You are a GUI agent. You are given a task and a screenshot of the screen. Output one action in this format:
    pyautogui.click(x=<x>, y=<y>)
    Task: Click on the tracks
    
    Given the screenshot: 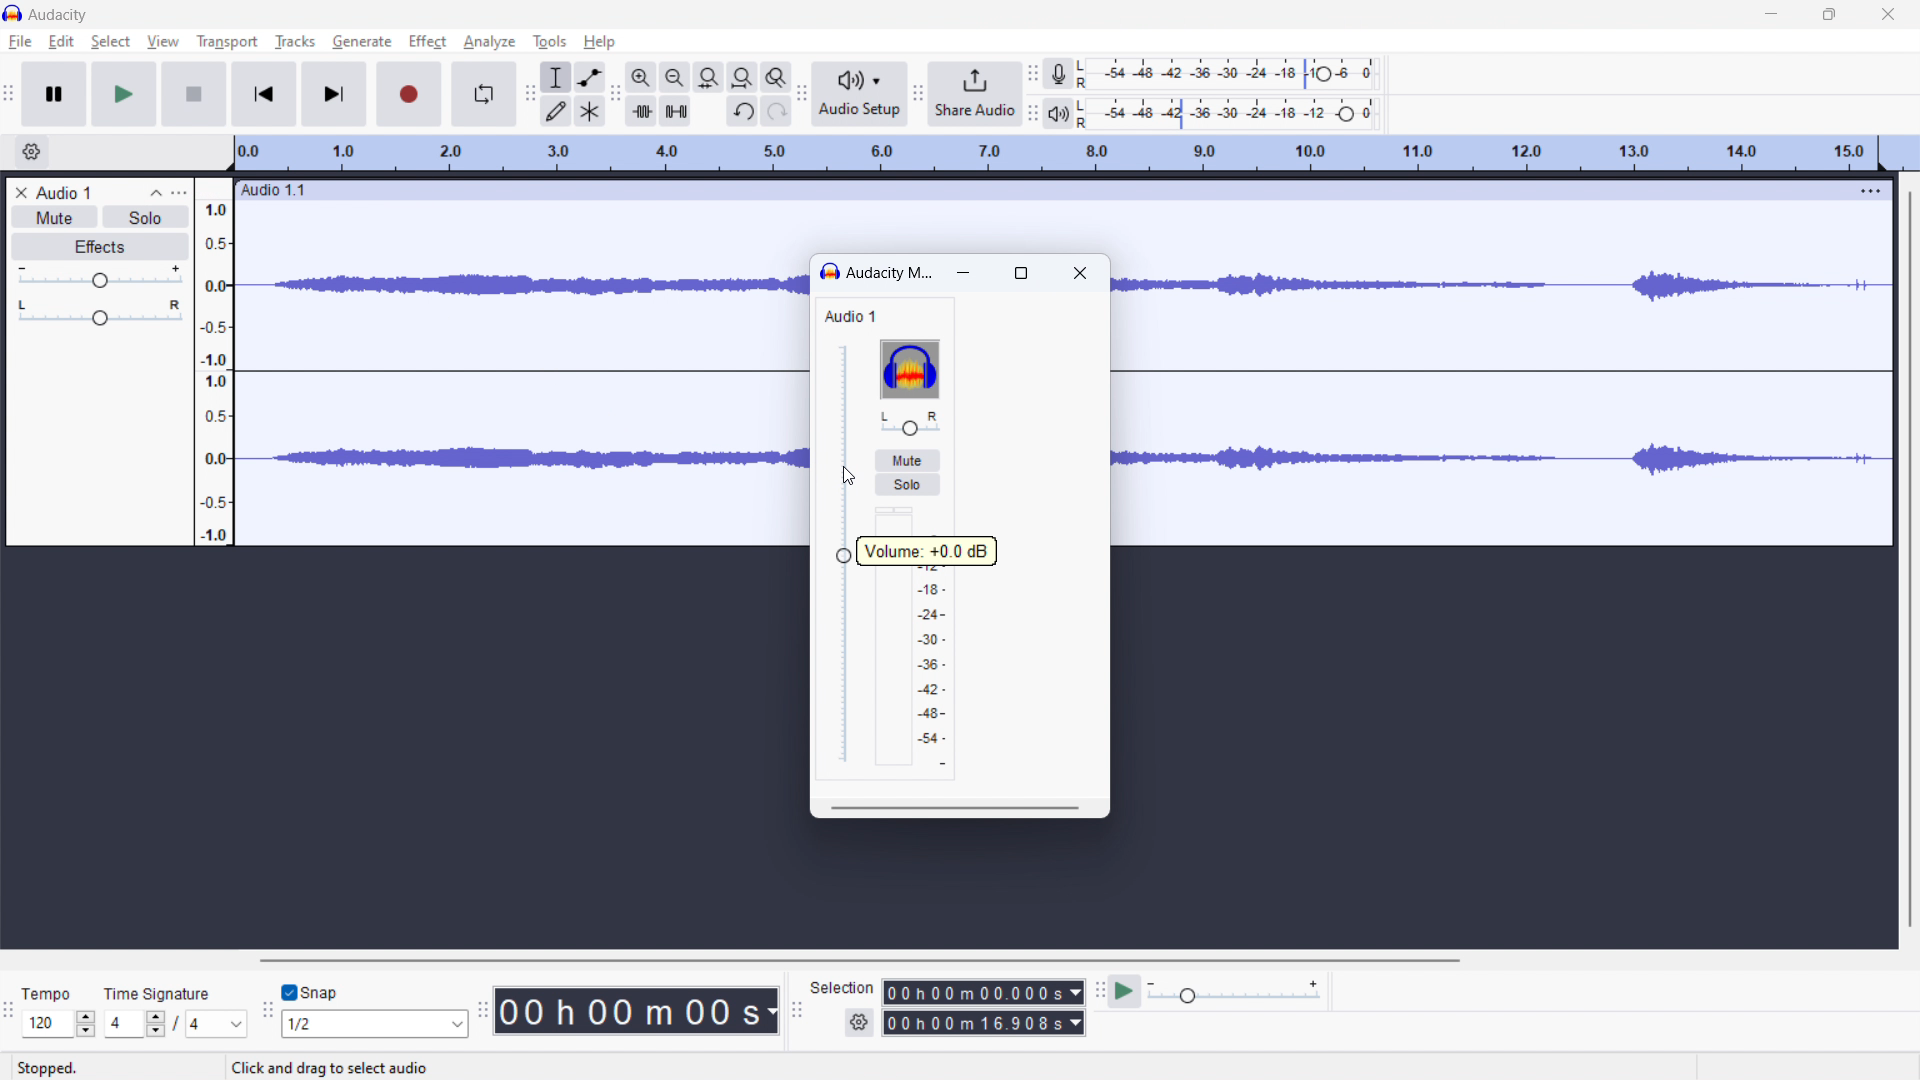 What is the action you would take?
    pyautogui.click(x=294, y=42)
    